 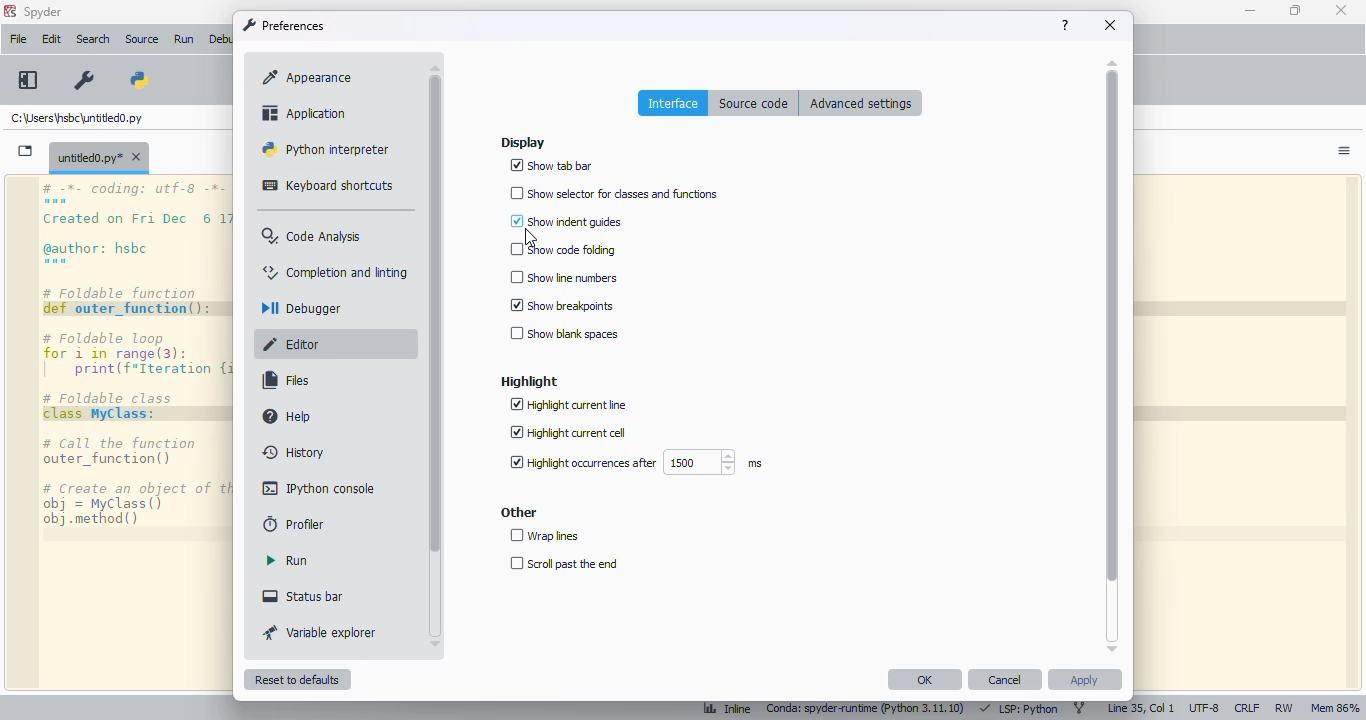 What do you see at coordinates (1345, 151) in the screenshot?
I see `options` at bounding box center [1345, 151].